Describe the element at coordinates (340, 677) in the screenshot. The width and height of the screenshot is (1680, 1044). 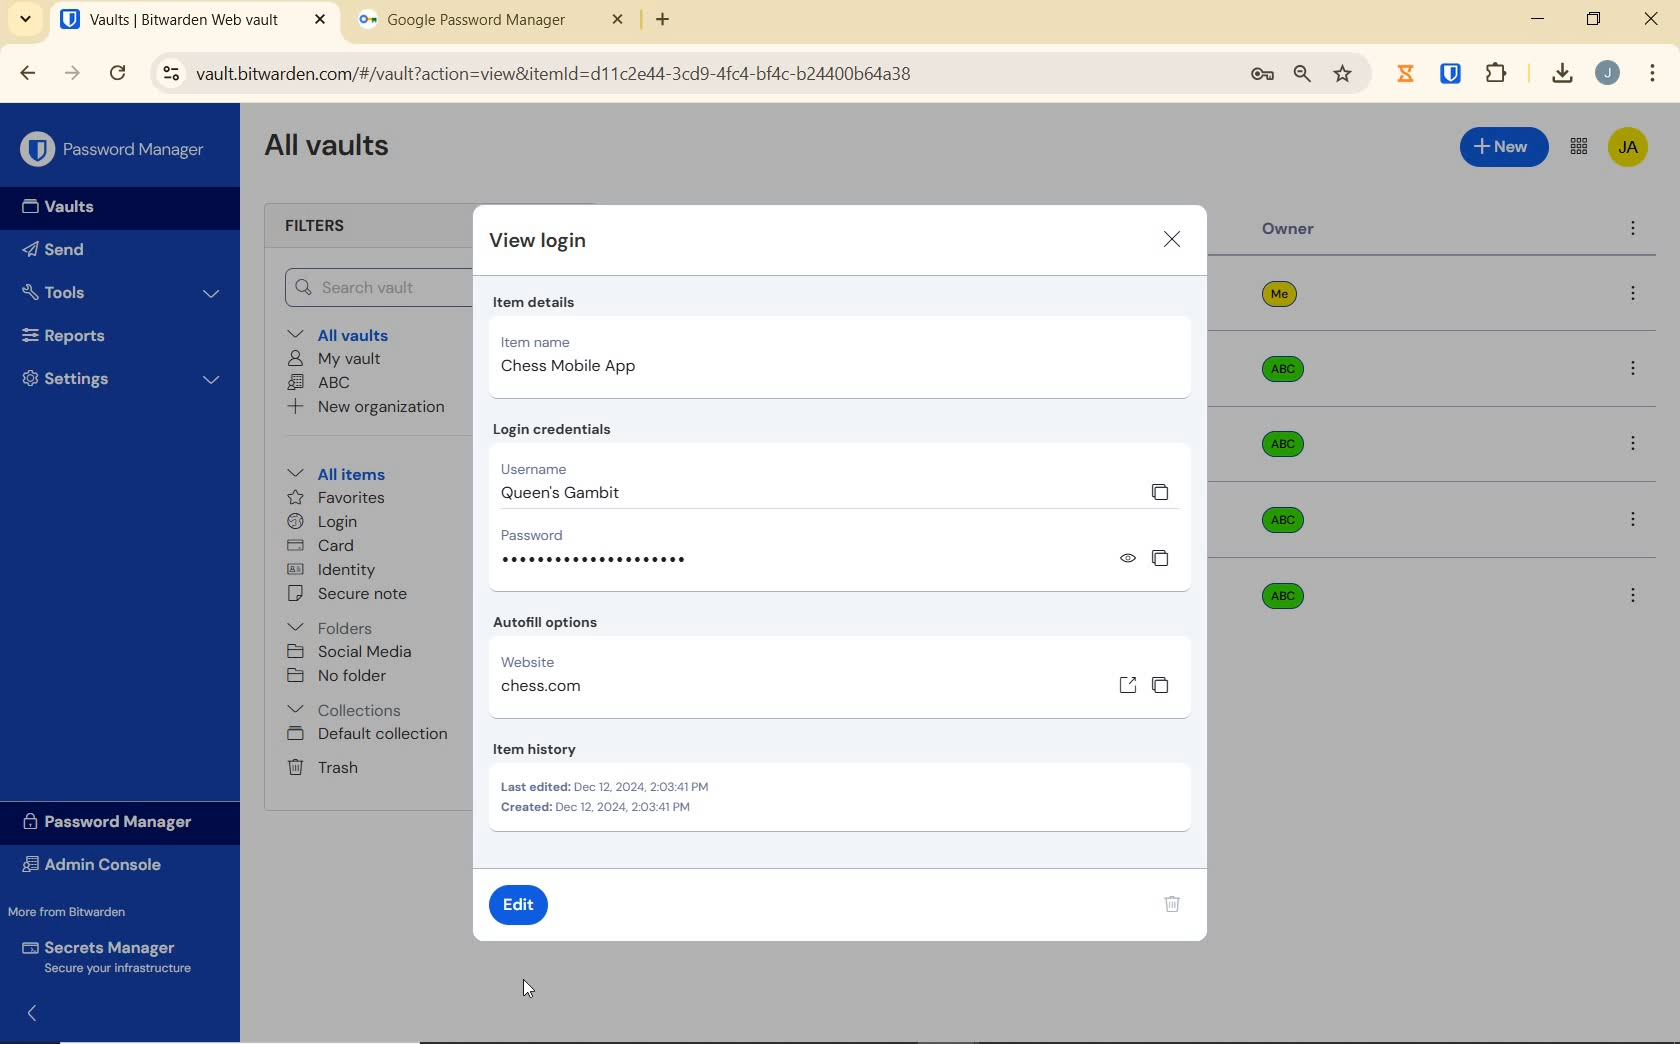
I see `No folder` at that location.